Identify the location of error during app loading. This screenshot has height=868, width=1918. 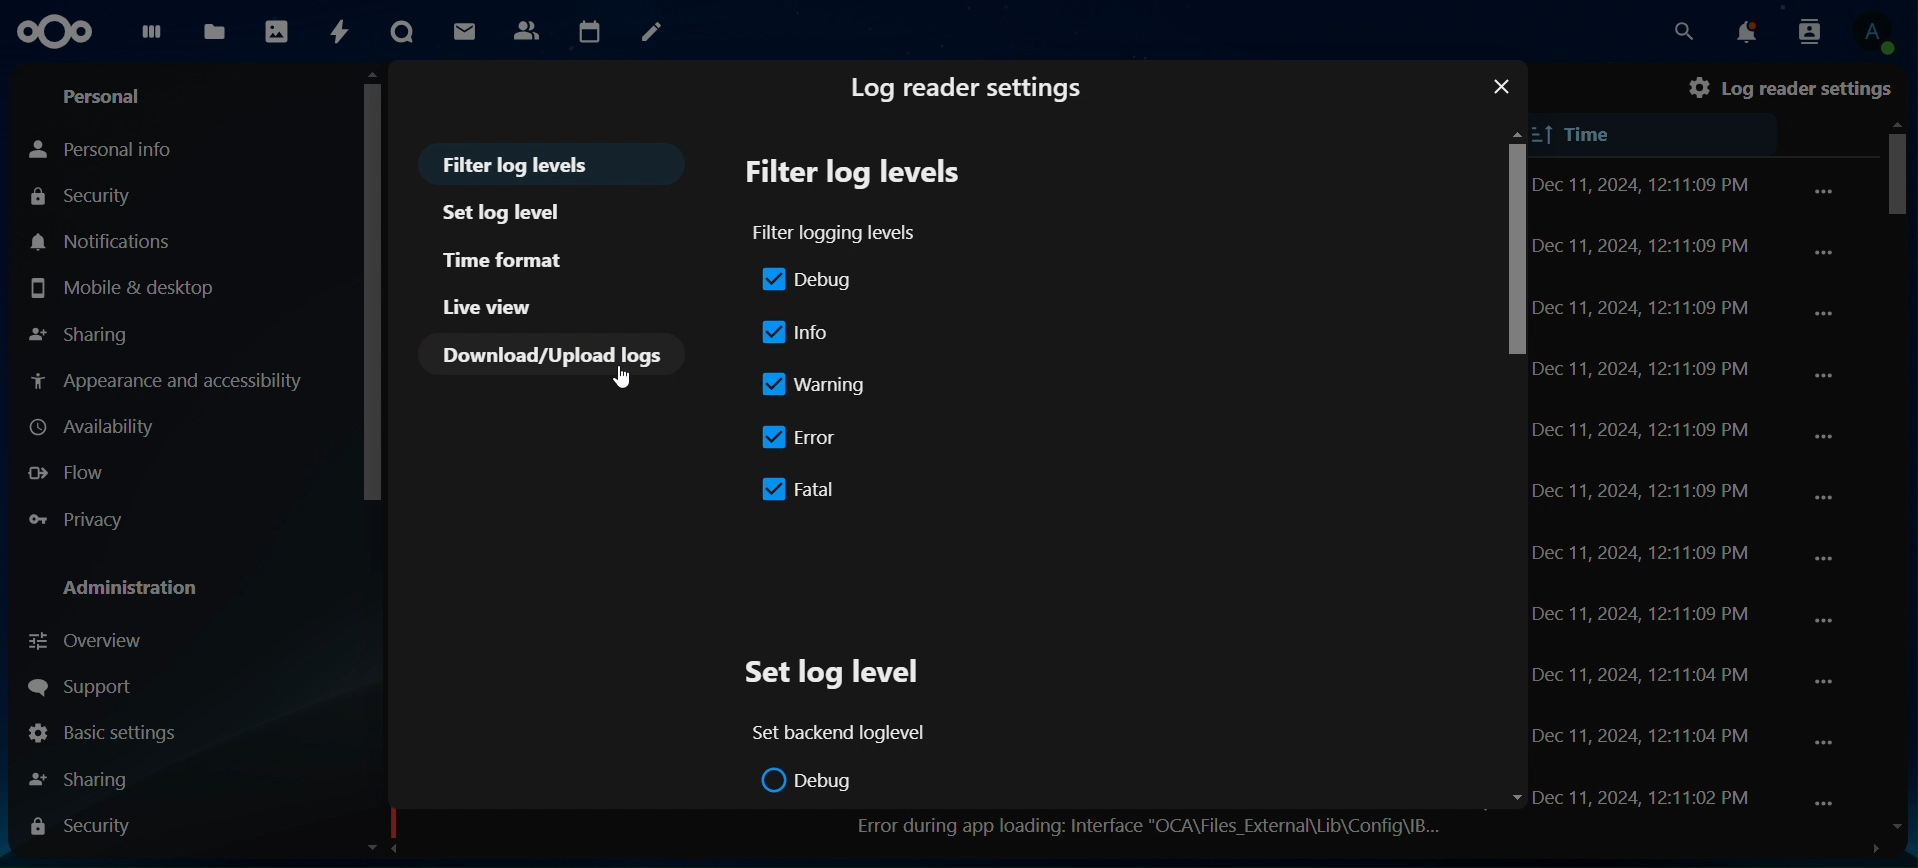
(1142, 826).